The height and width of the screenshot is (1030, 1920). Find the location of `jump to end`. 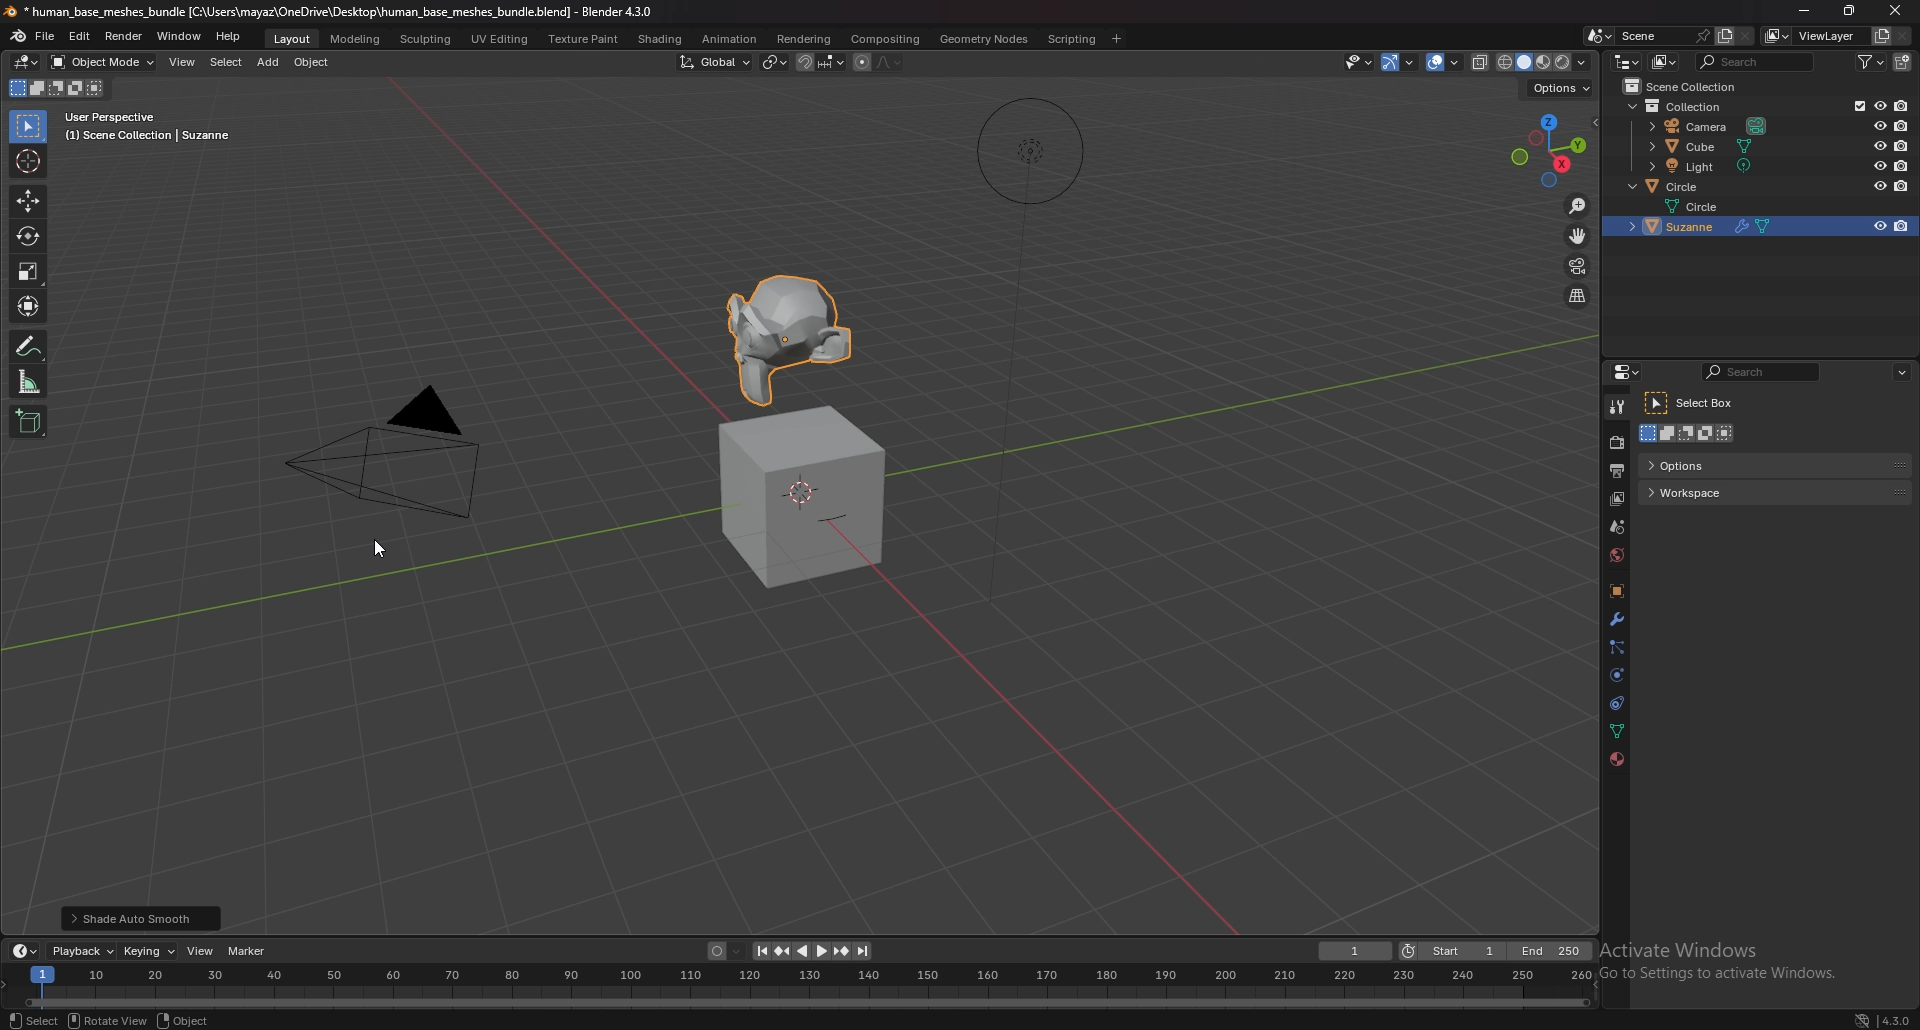

jump to end is located at coordinates (865, 951).